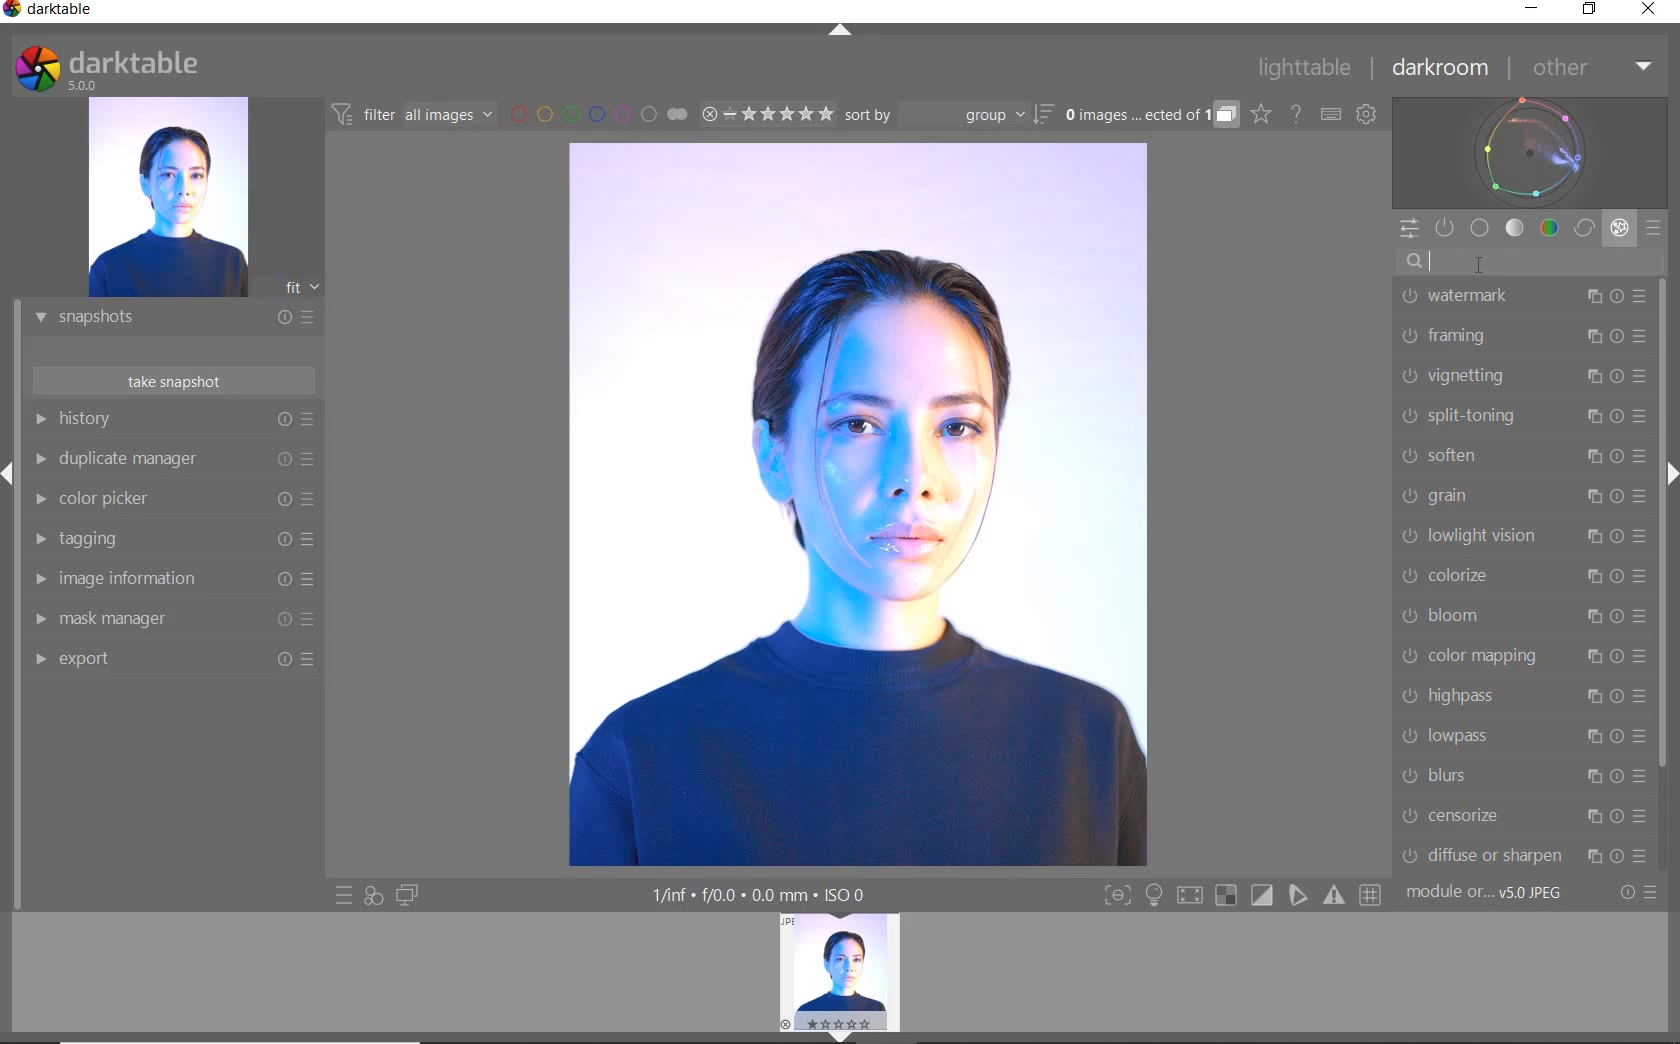  I want to click on VIGNETTING, so click(1521, 375).